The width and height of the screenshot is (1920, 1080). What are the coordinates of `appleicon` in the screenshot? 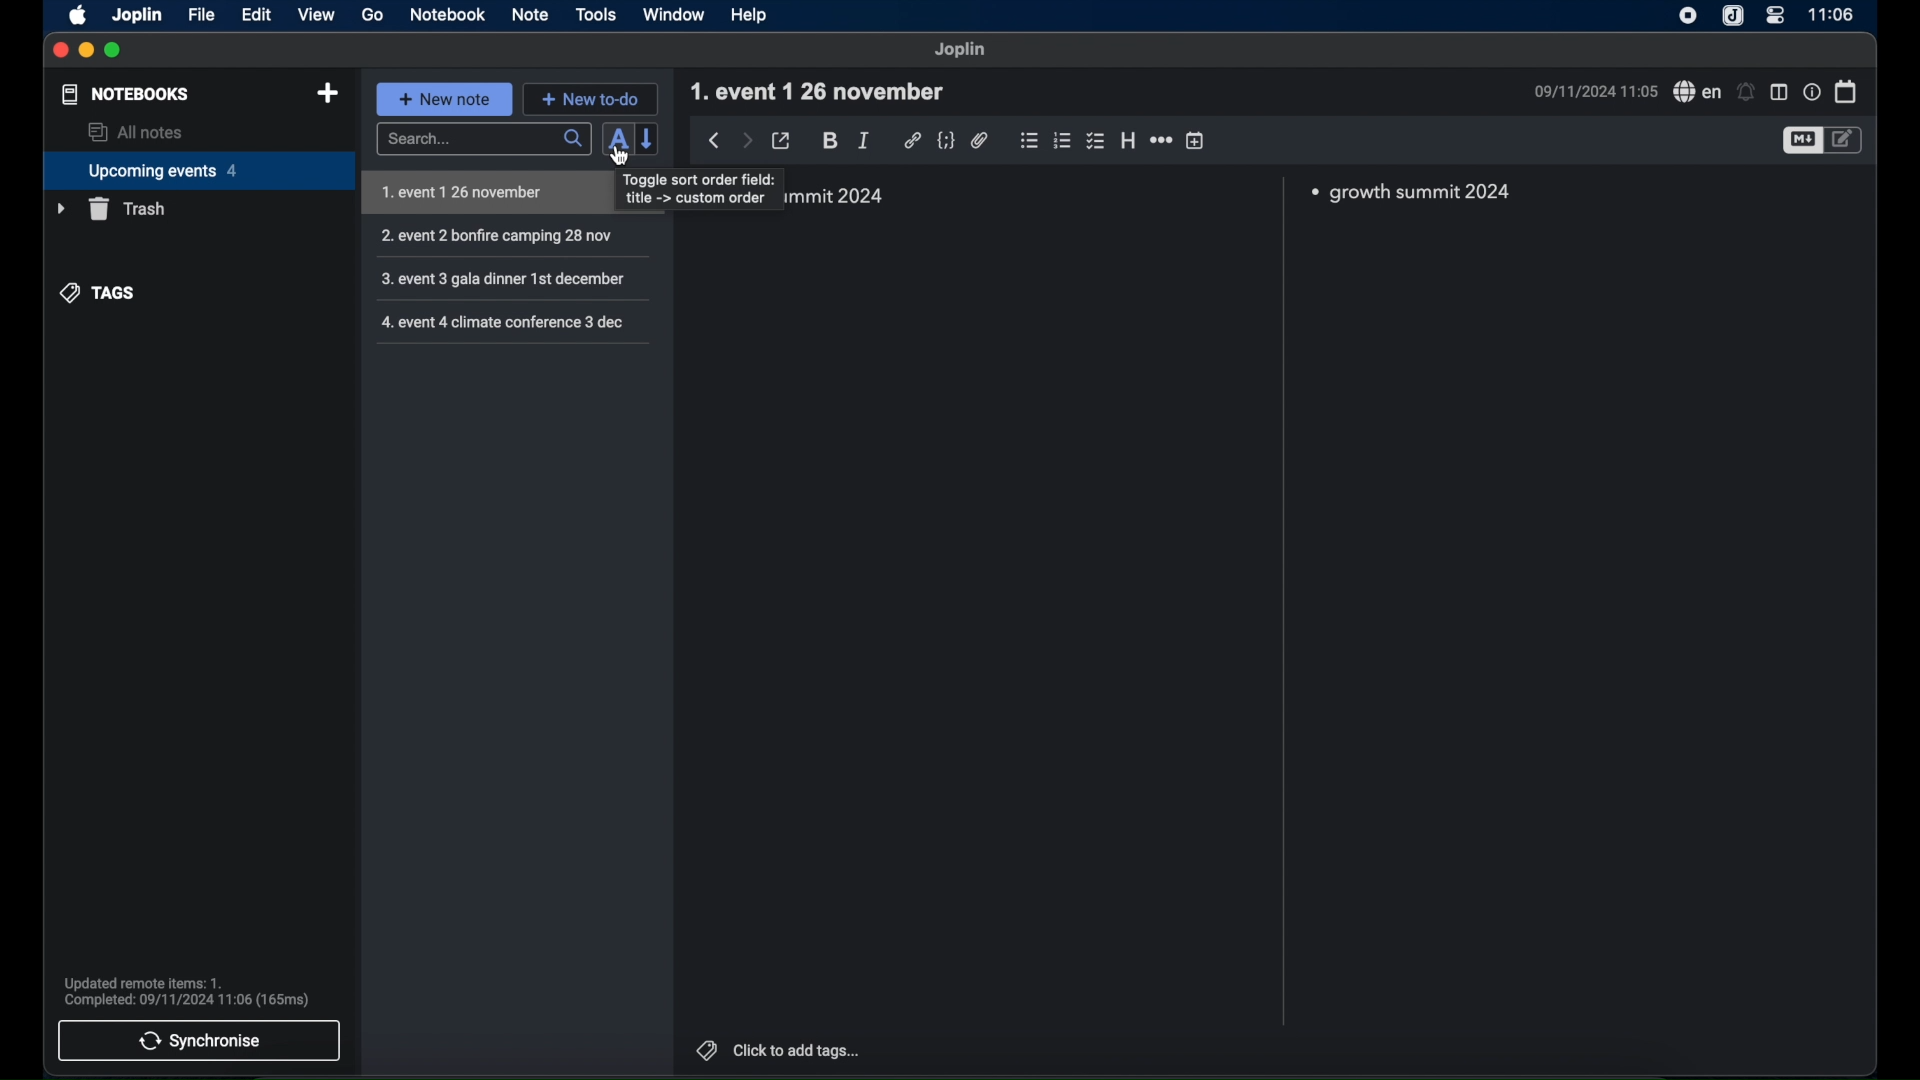 It's located at (79, 17).